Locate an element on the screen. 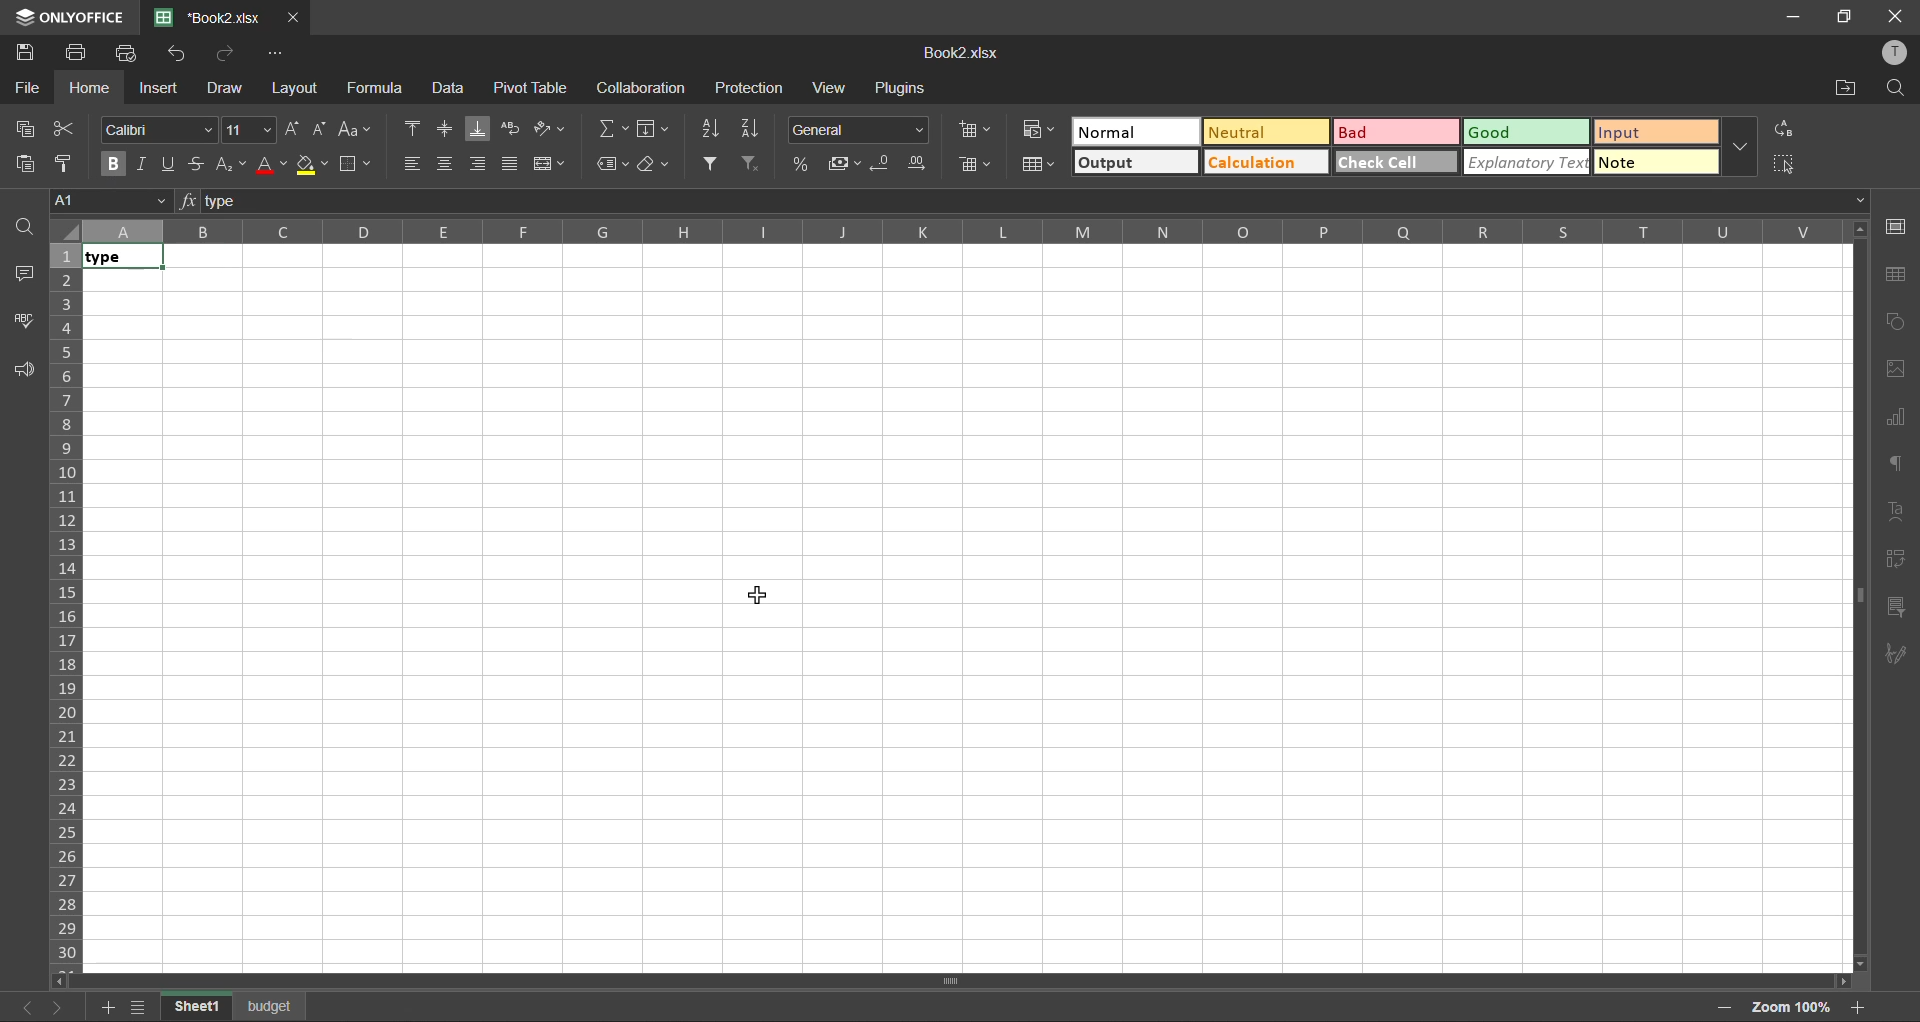 This screenshot has width=1920, height=1022. spellcheck is located at coordinates (23, 319).